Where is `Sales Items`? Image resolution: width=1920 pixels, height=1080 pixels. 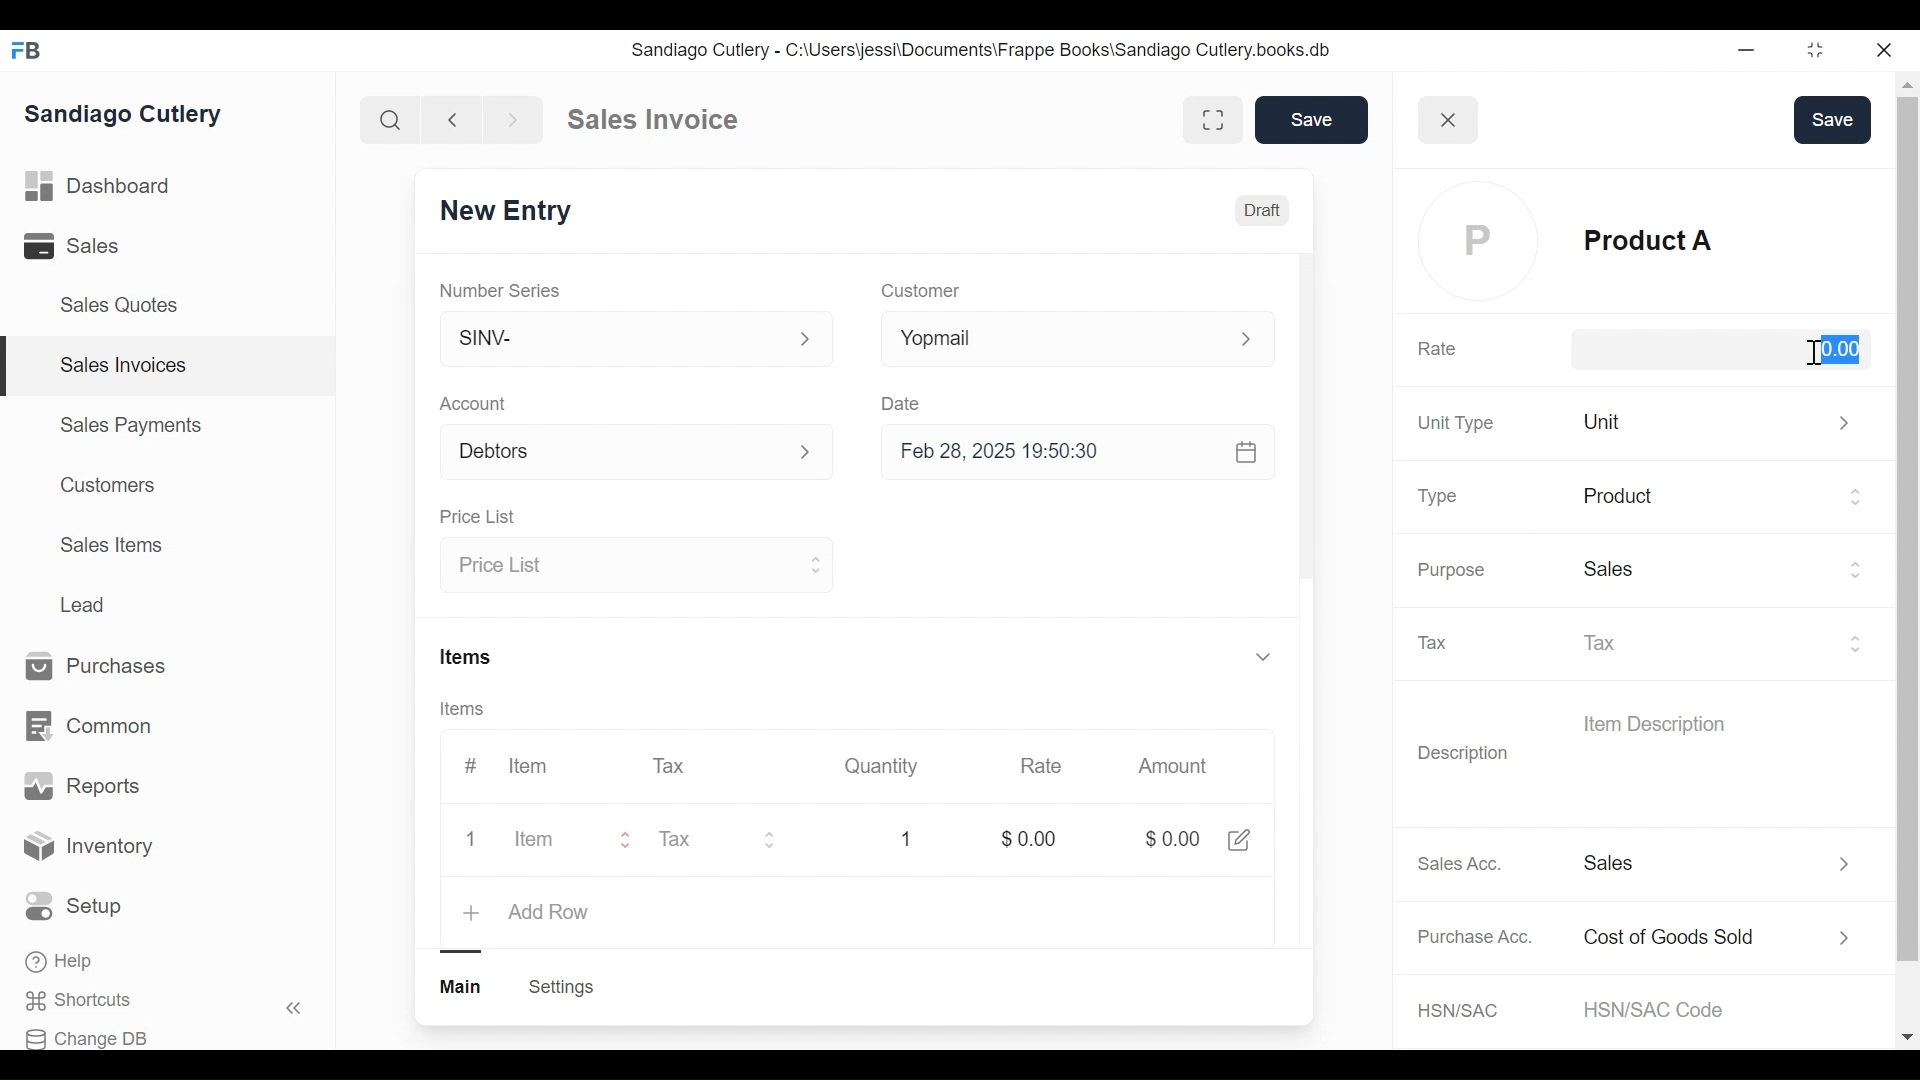 Sales Items is located at coordinates (111, 543).